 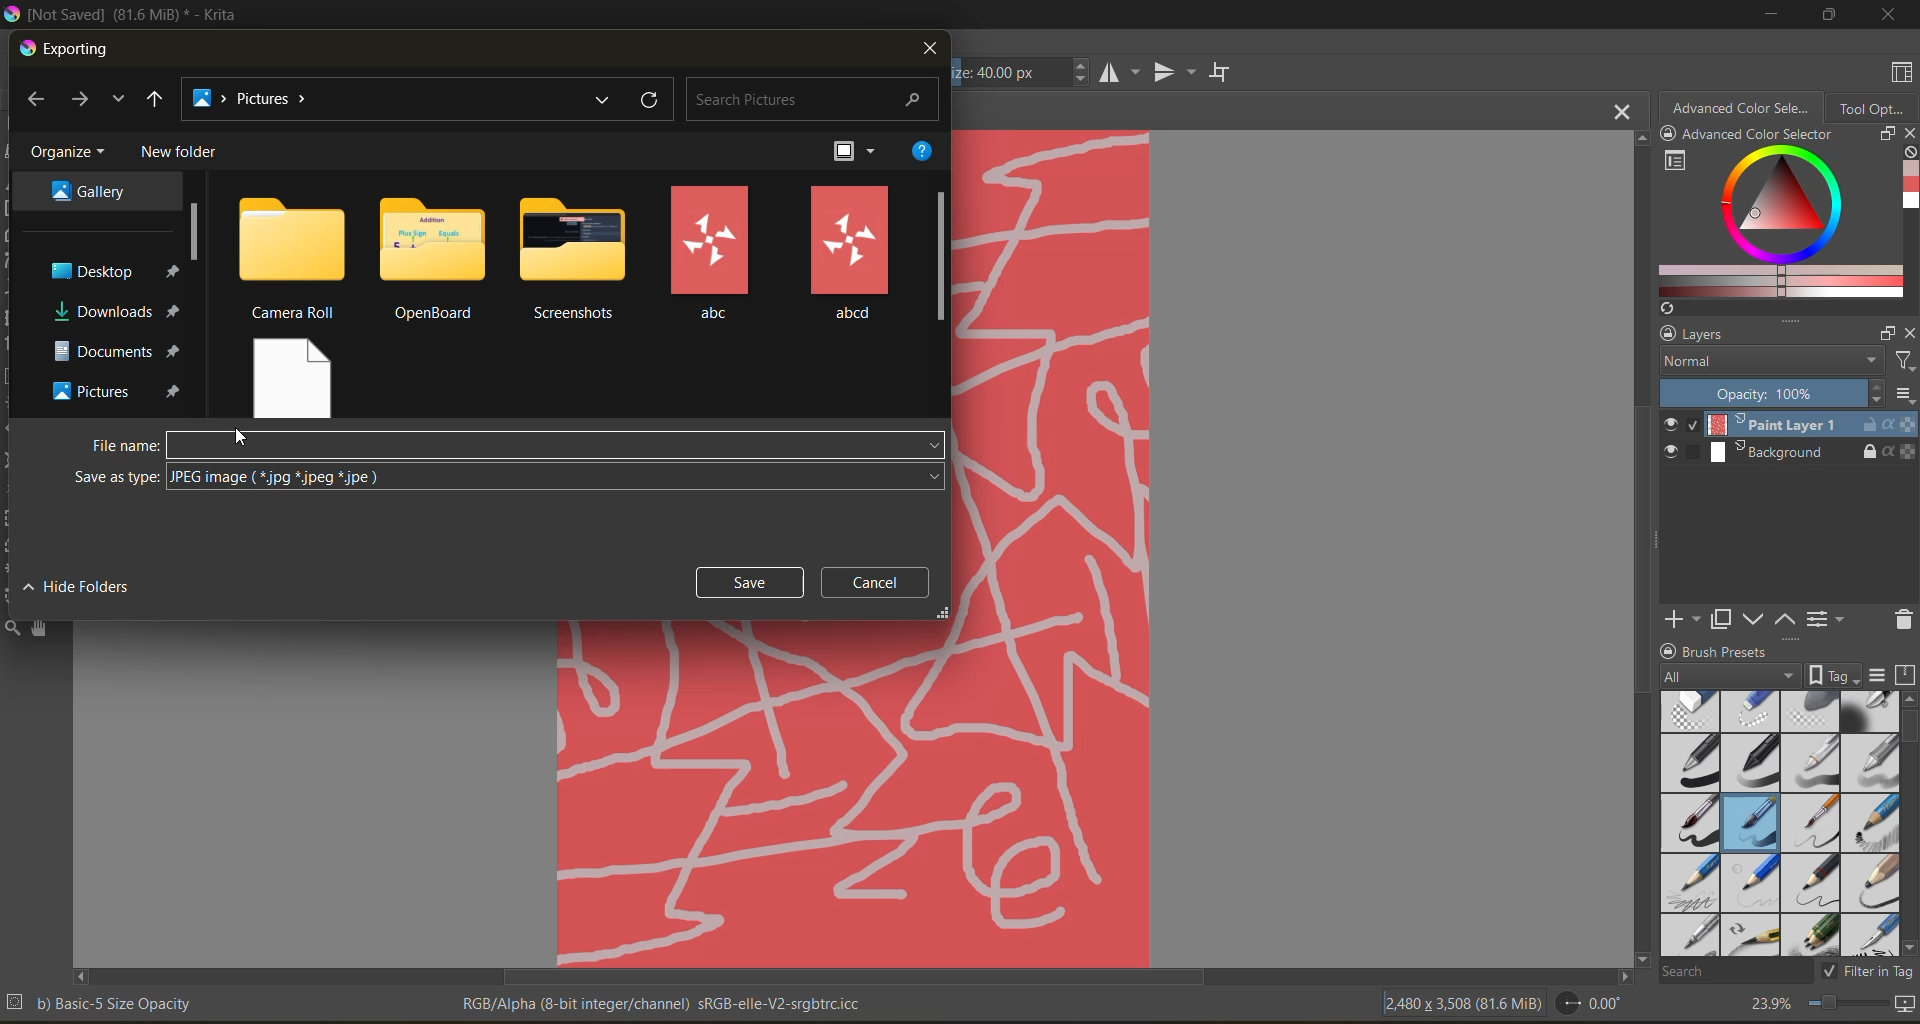 I want to click on save as type, so click(x=116, y=478).